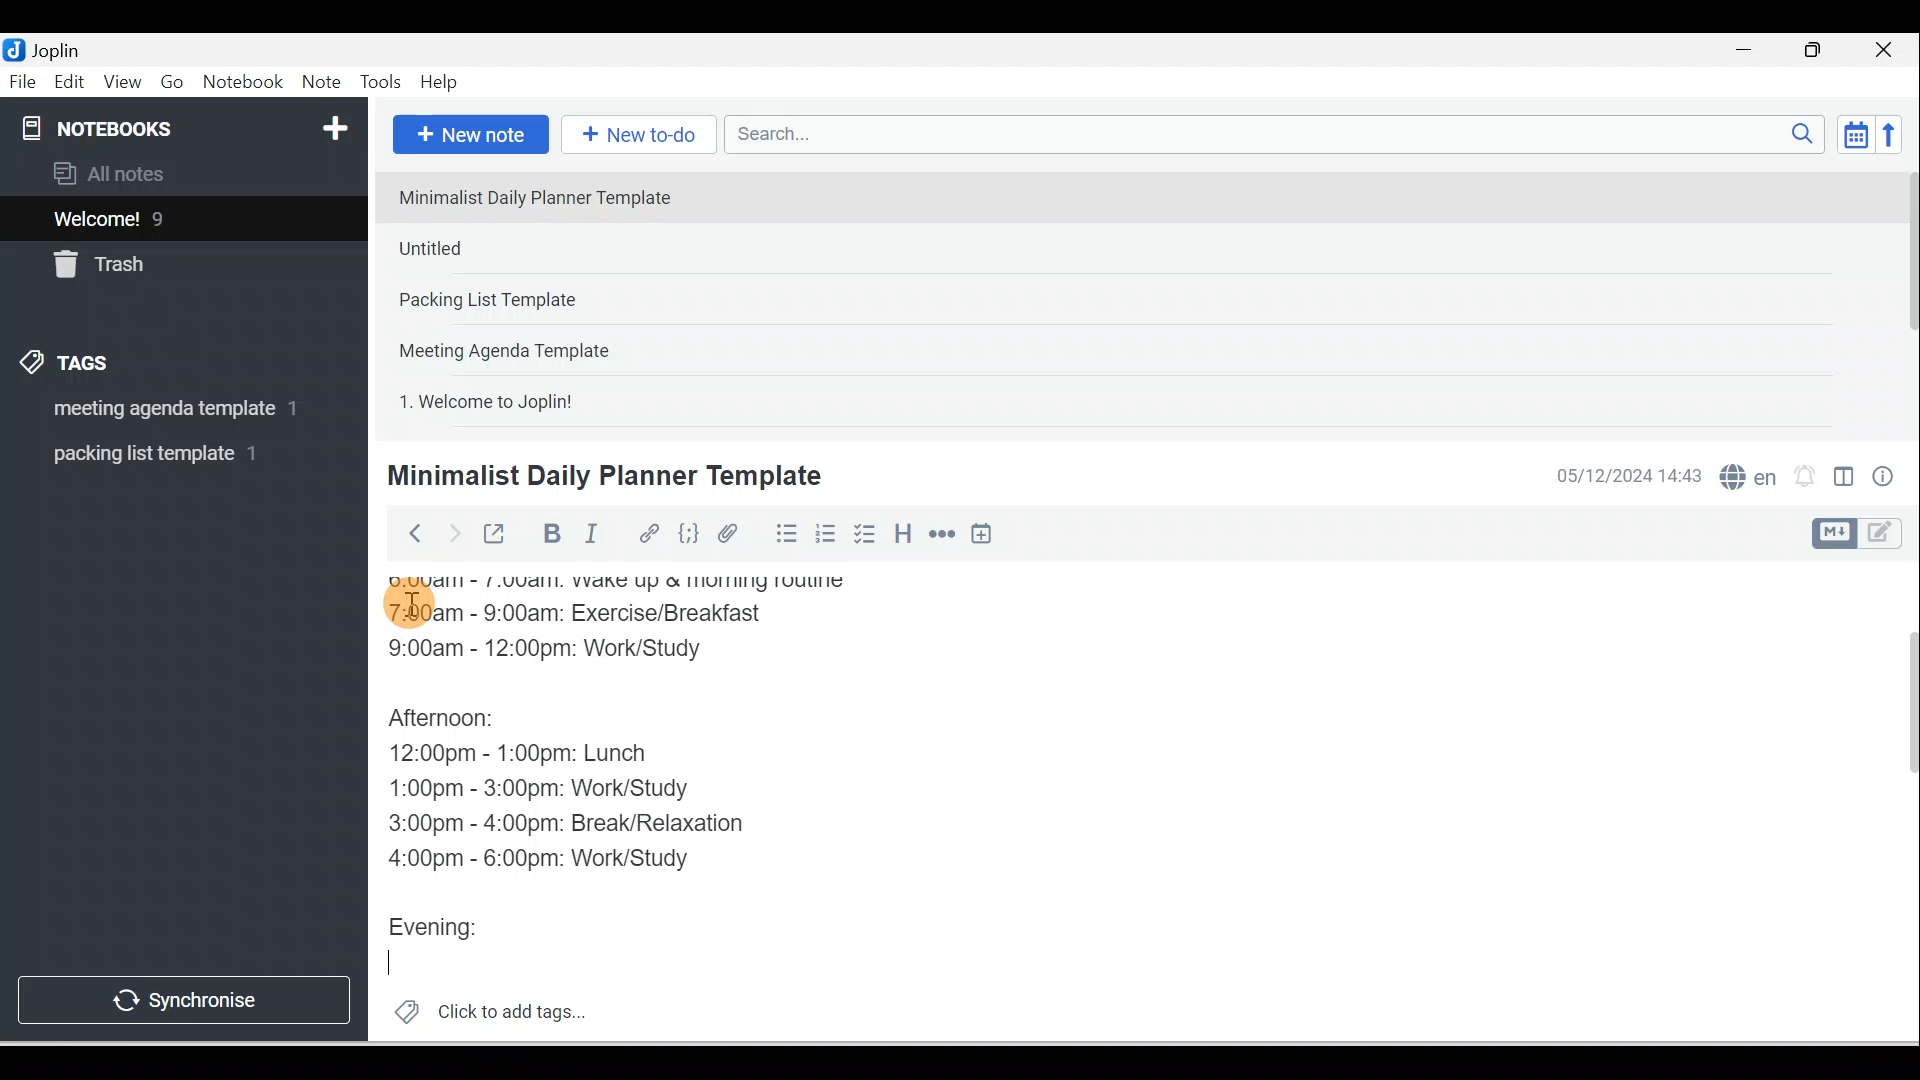 The image size is (1920, 1080). What do you see at coordinates (601, 476) in the screenshot?
I see `Minimalist Daily Planner Template` at bounding box center [601, 476].